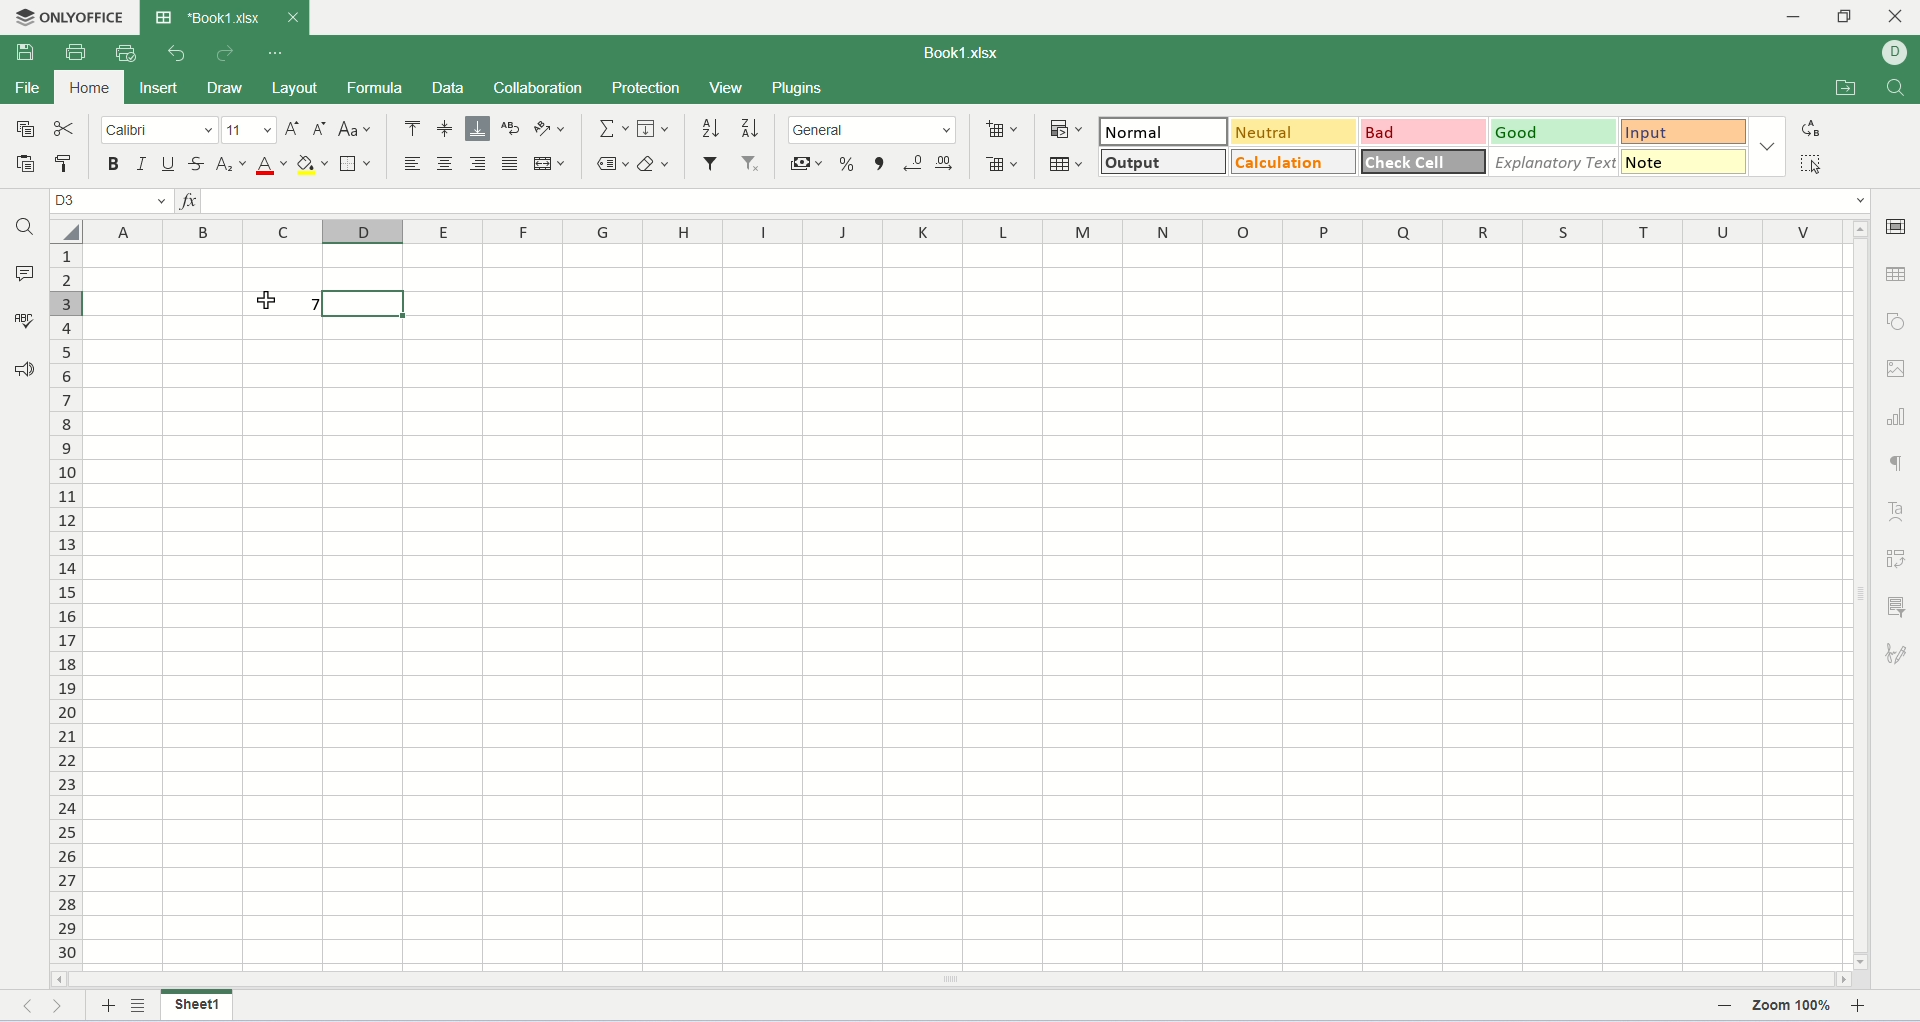 This screenshot has height=1022, width=1920. Describe the element at coordinates (1898, 320) in the screenshot. I see `object settings` at that location.